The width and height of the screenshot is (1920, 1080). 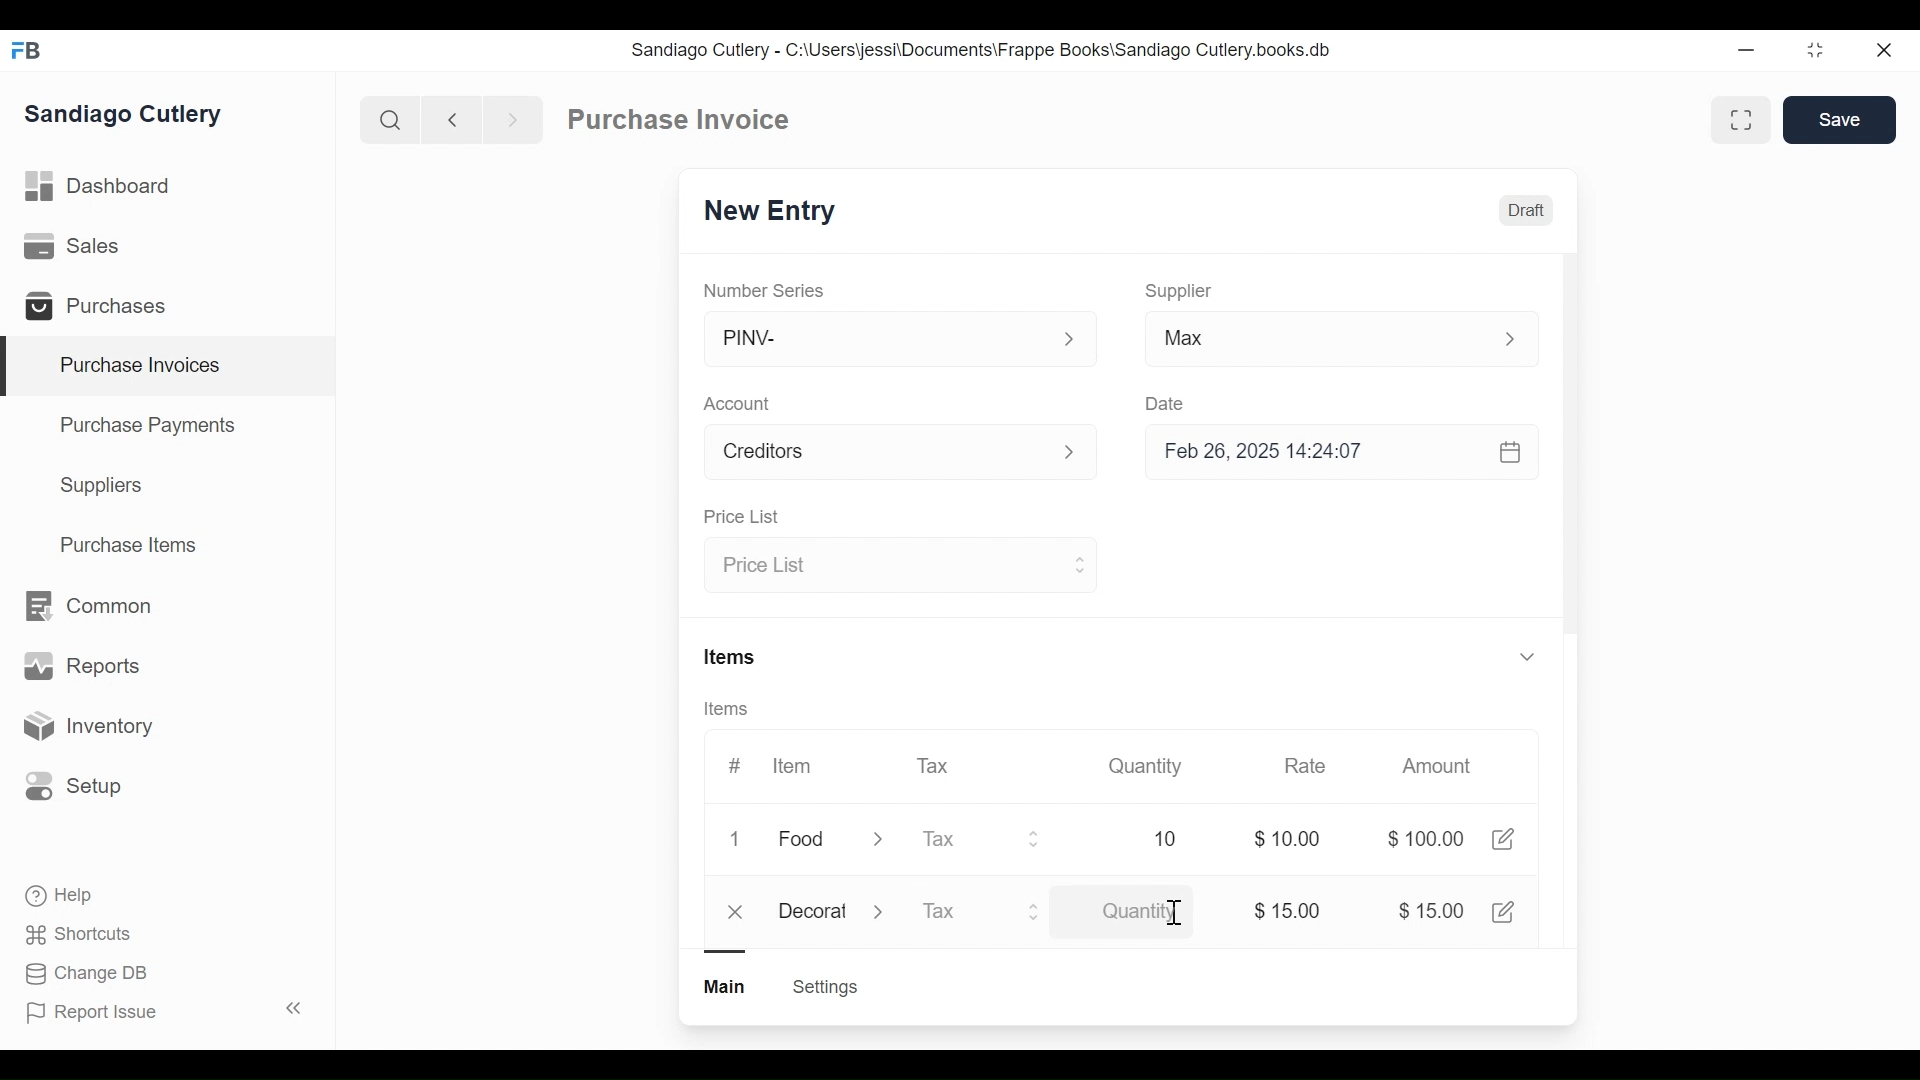 What do you see at coordinates (1842, 120) in the screenshot?
I see `Save` at bounding box center [1842, 120].